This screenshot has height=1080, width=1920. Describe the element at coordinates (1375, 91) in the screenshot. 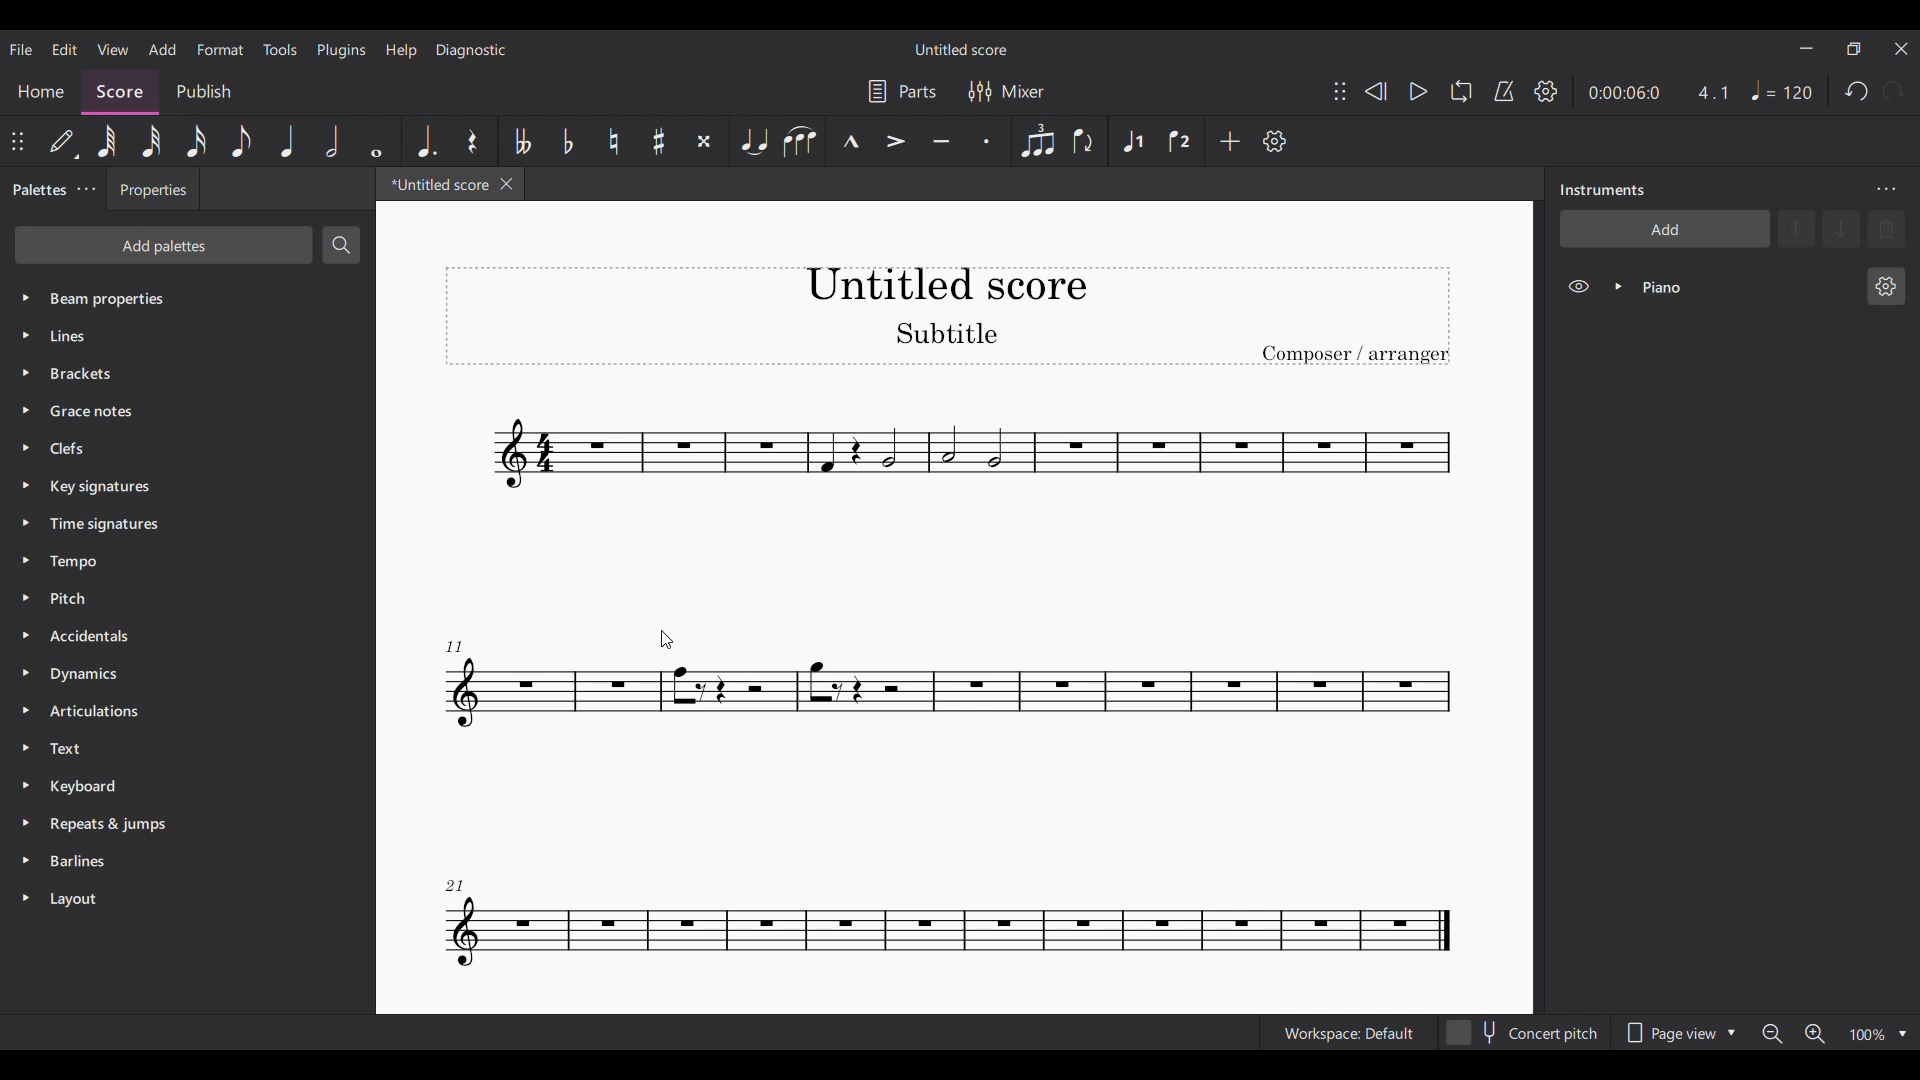

I see `Rewind` at that location.